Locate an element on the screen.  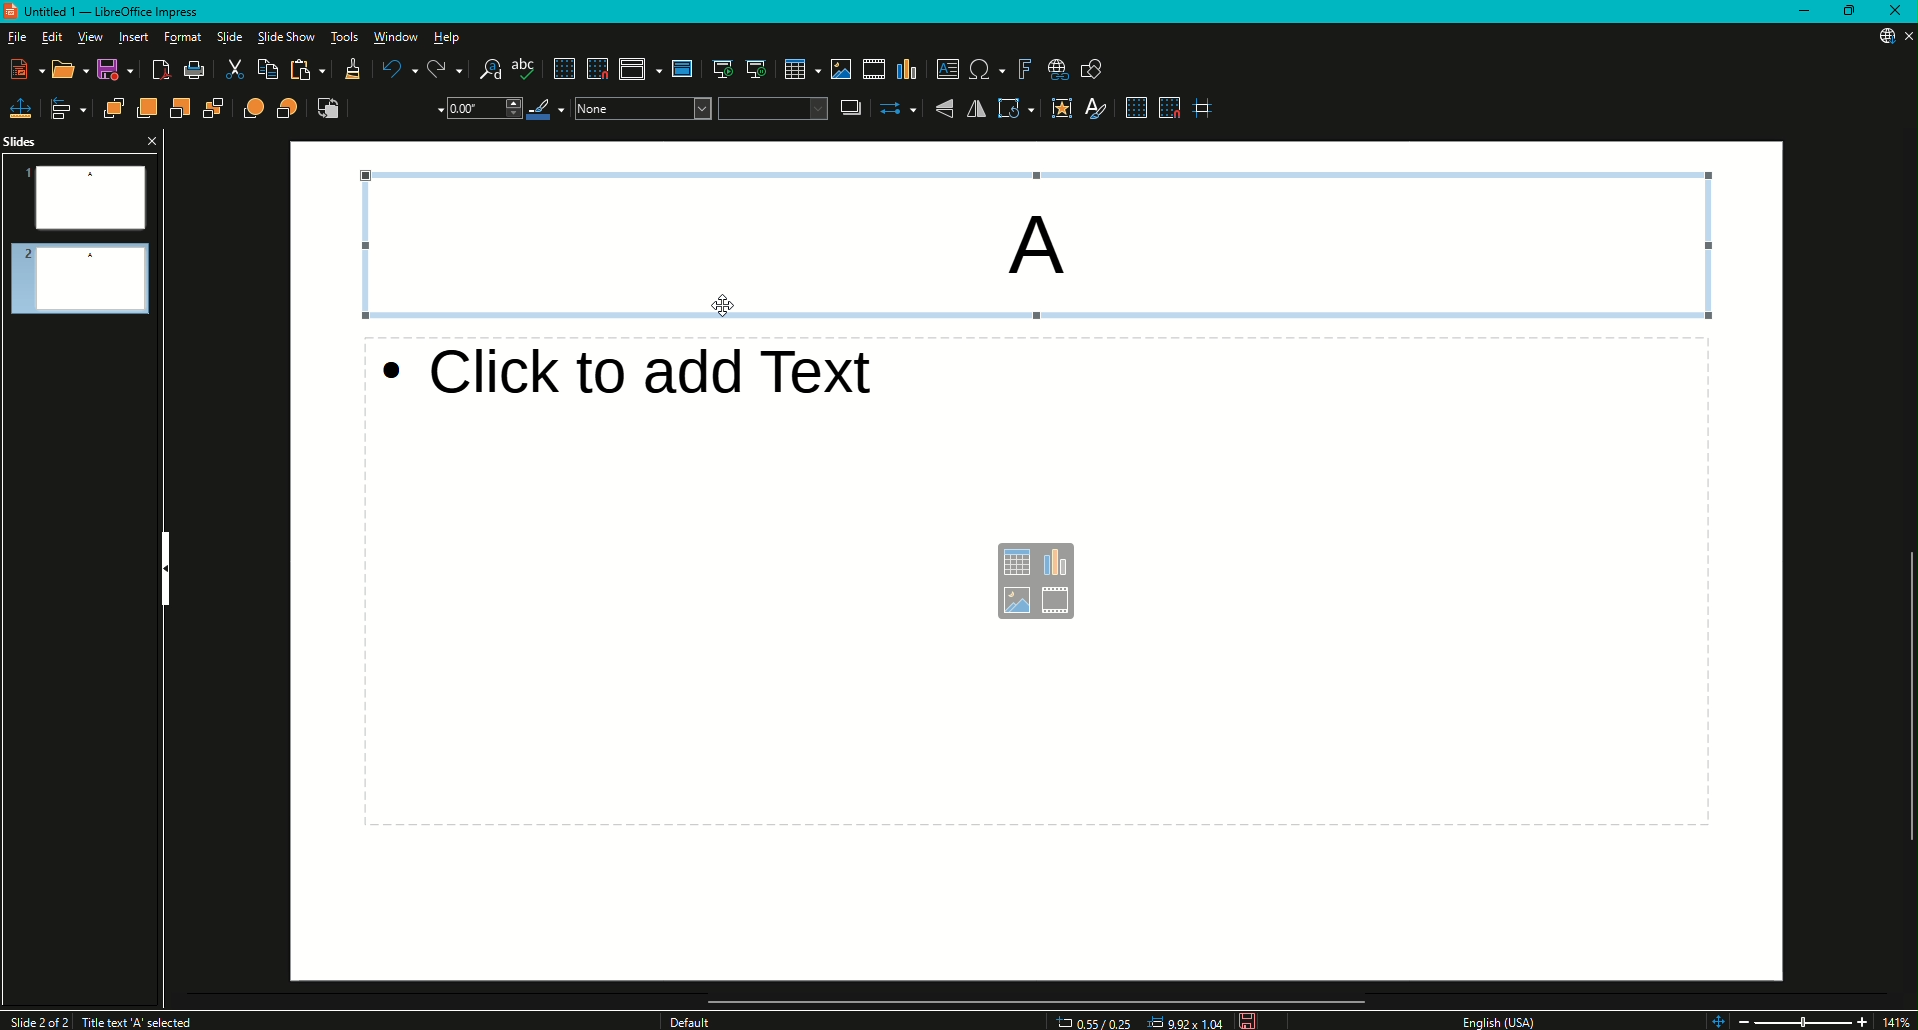
Insert Image is located at coordinates (837, 67).